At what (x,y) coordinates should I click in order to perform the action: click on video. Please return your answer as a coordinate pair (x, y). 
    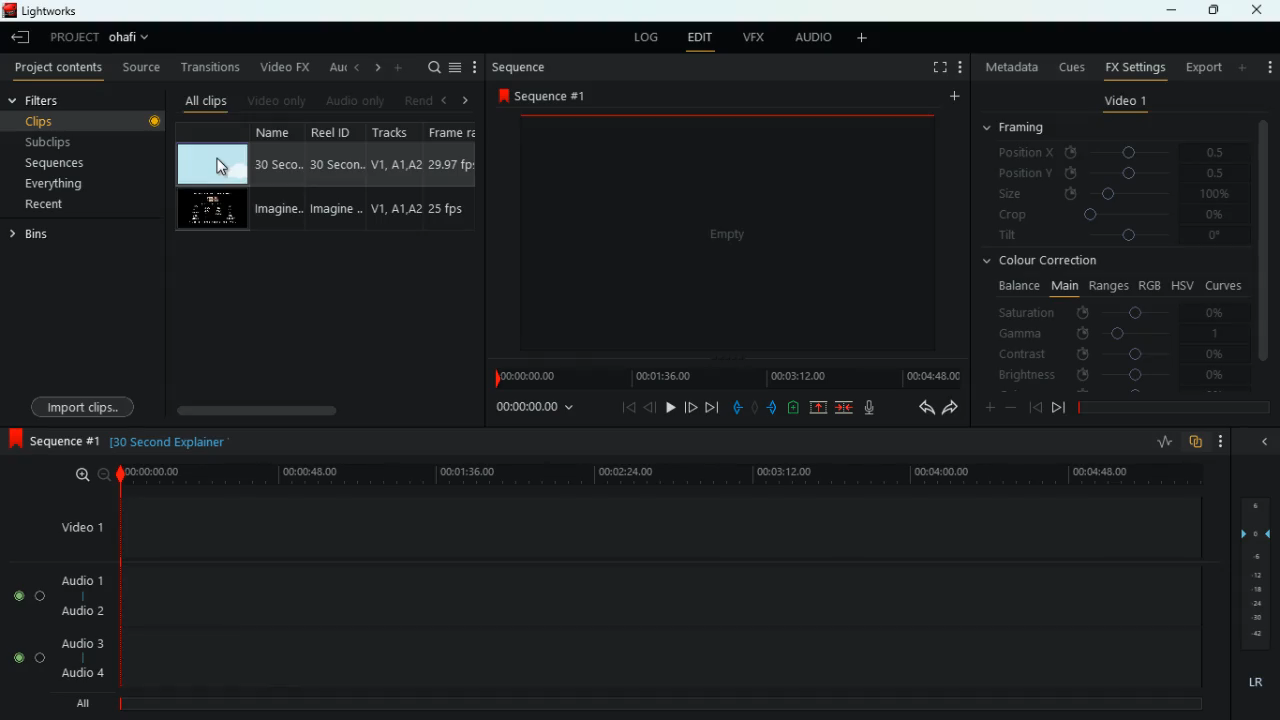
    Looking at the image, I should click on (211, 212).